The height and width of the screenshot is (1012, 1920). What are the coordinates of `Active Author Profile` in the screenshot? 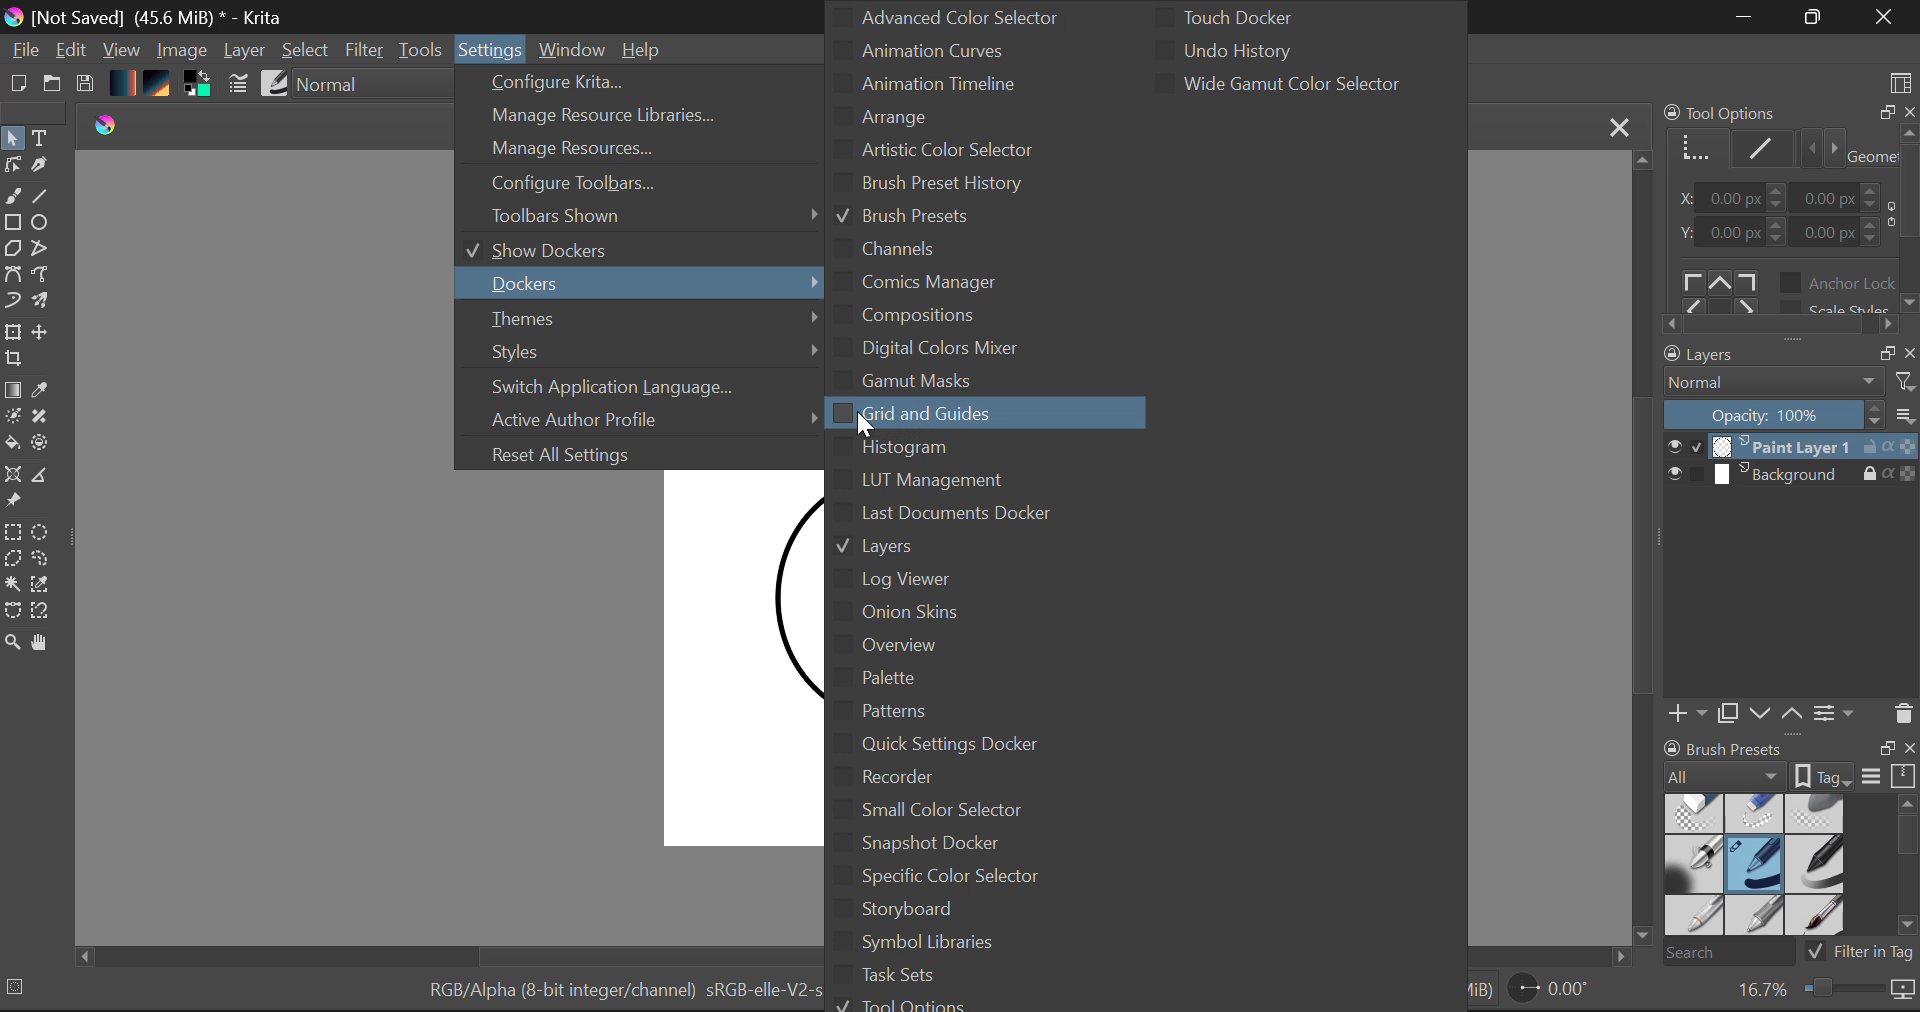 It's located at (639, 418).